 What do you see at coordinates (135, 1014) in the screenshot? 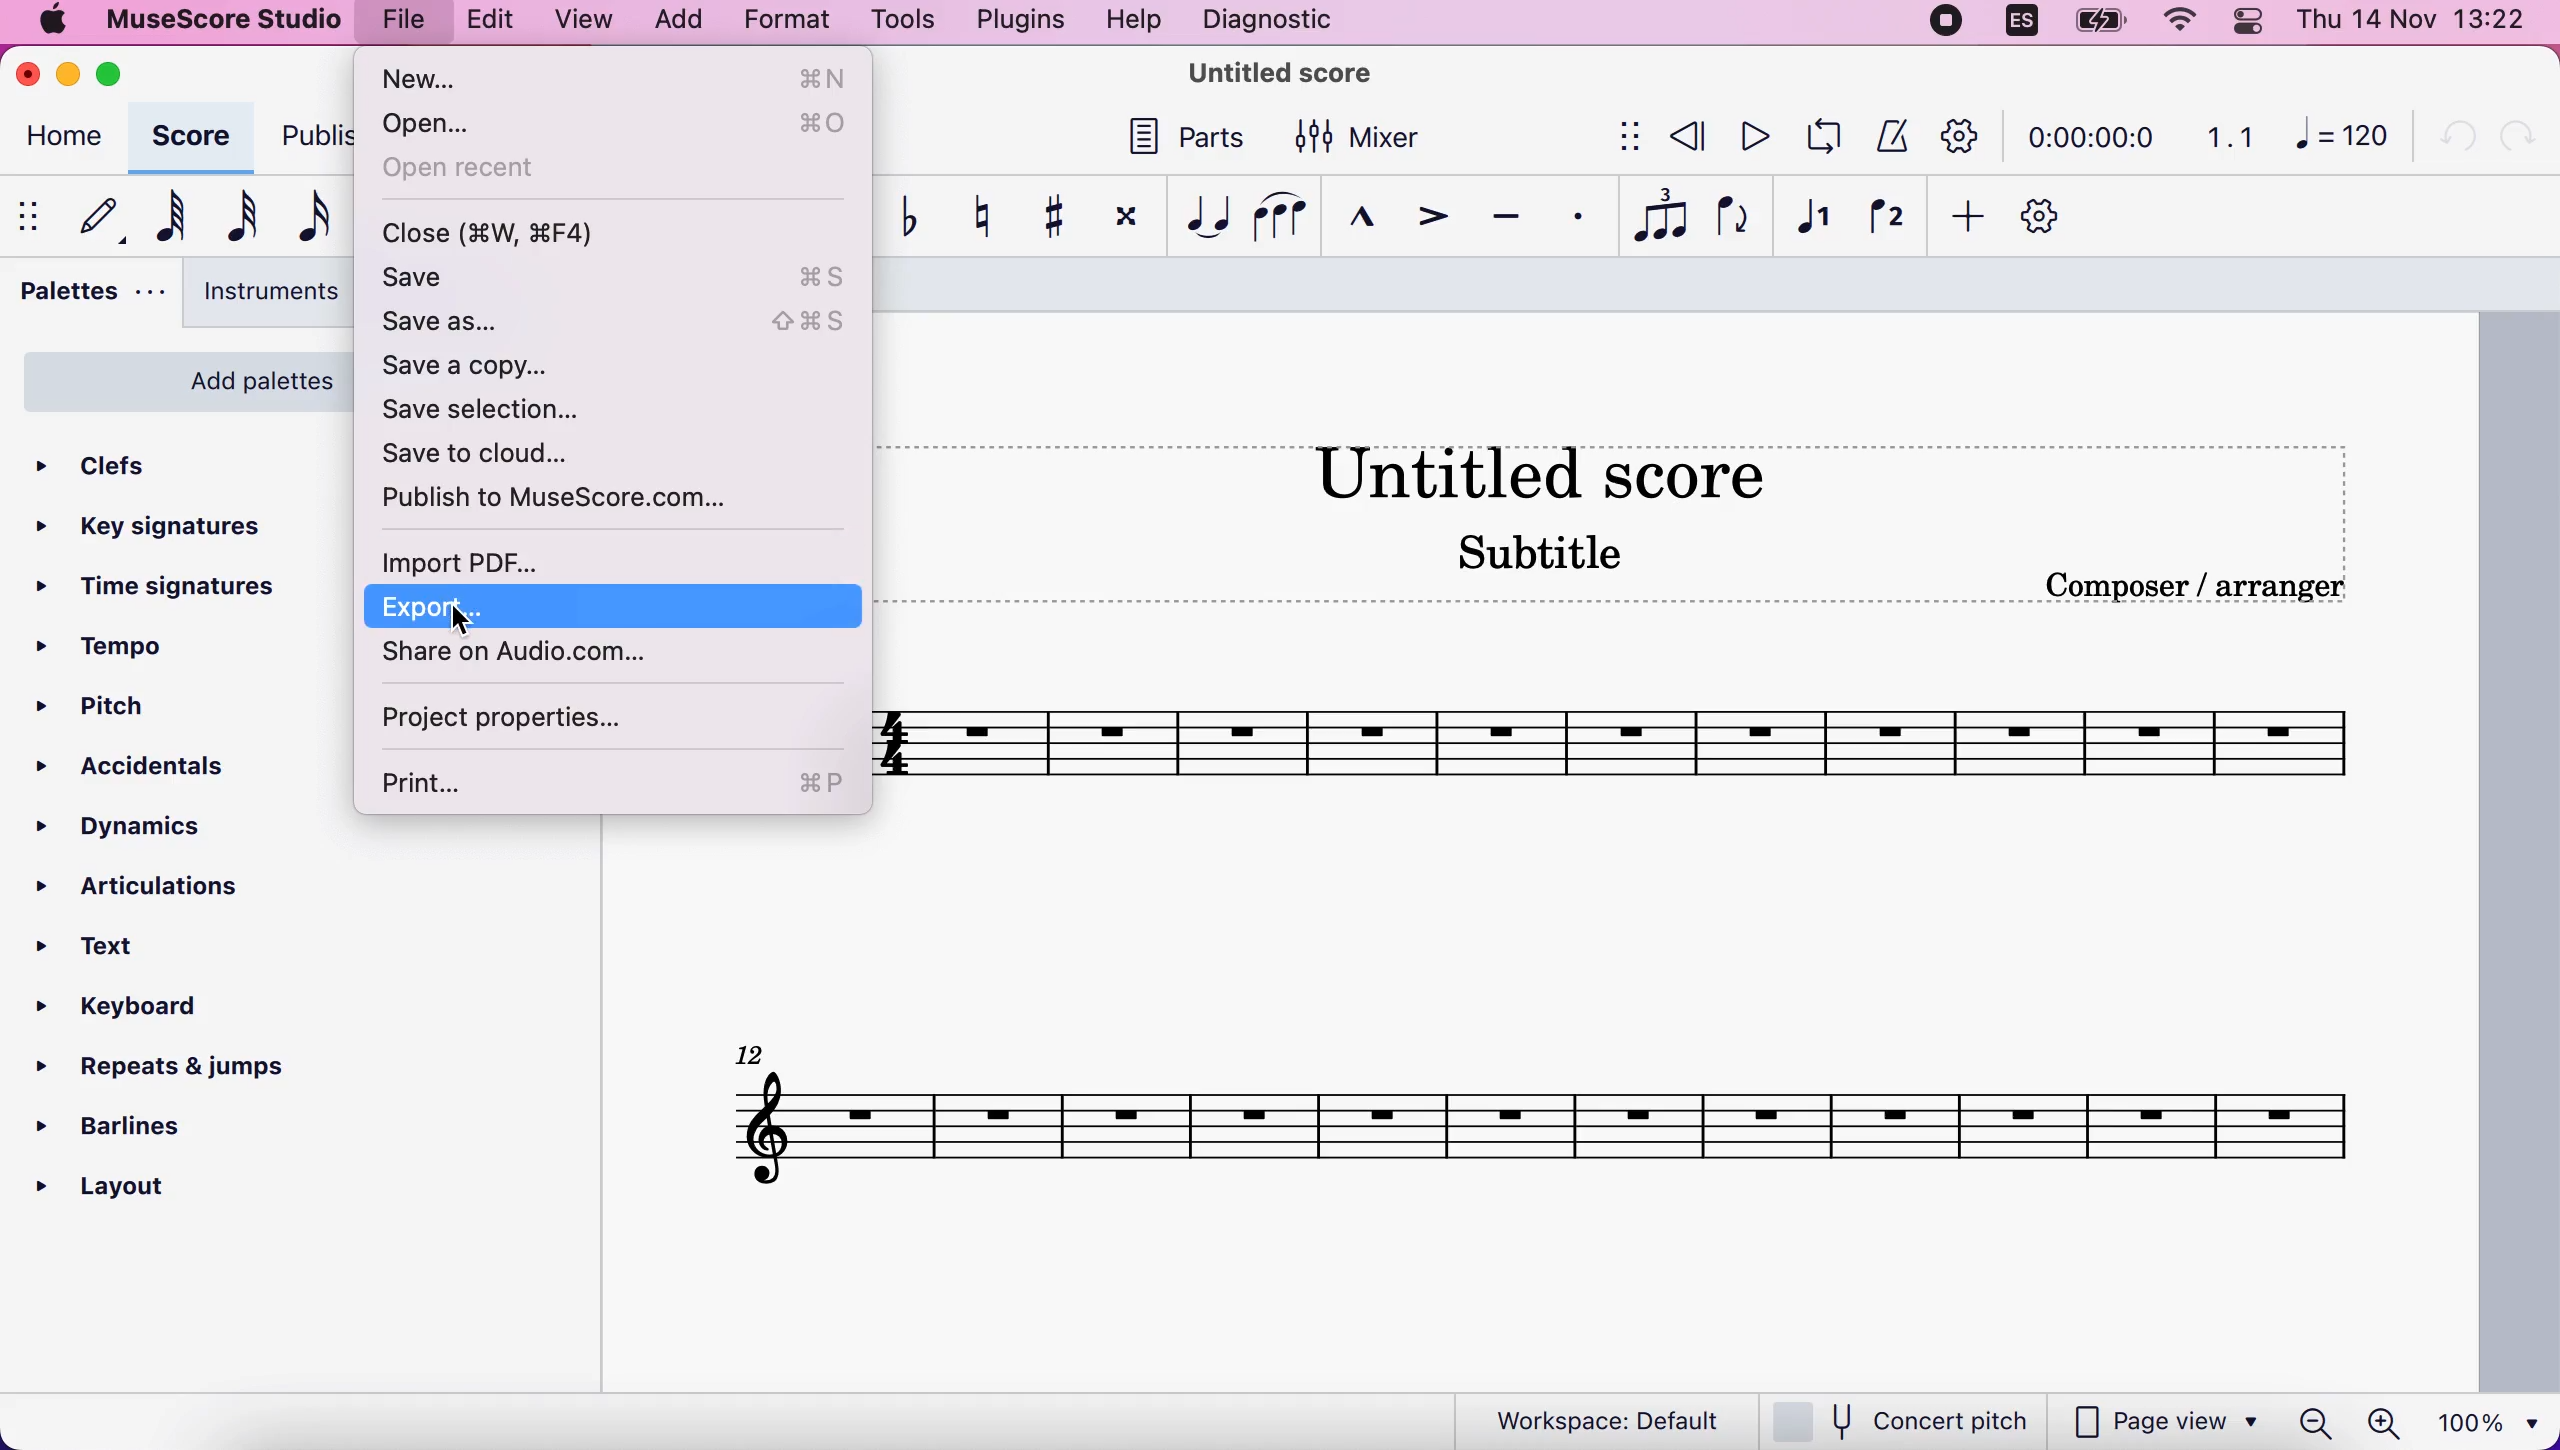
I see `keyboard` at bounding box center [135, 1014].